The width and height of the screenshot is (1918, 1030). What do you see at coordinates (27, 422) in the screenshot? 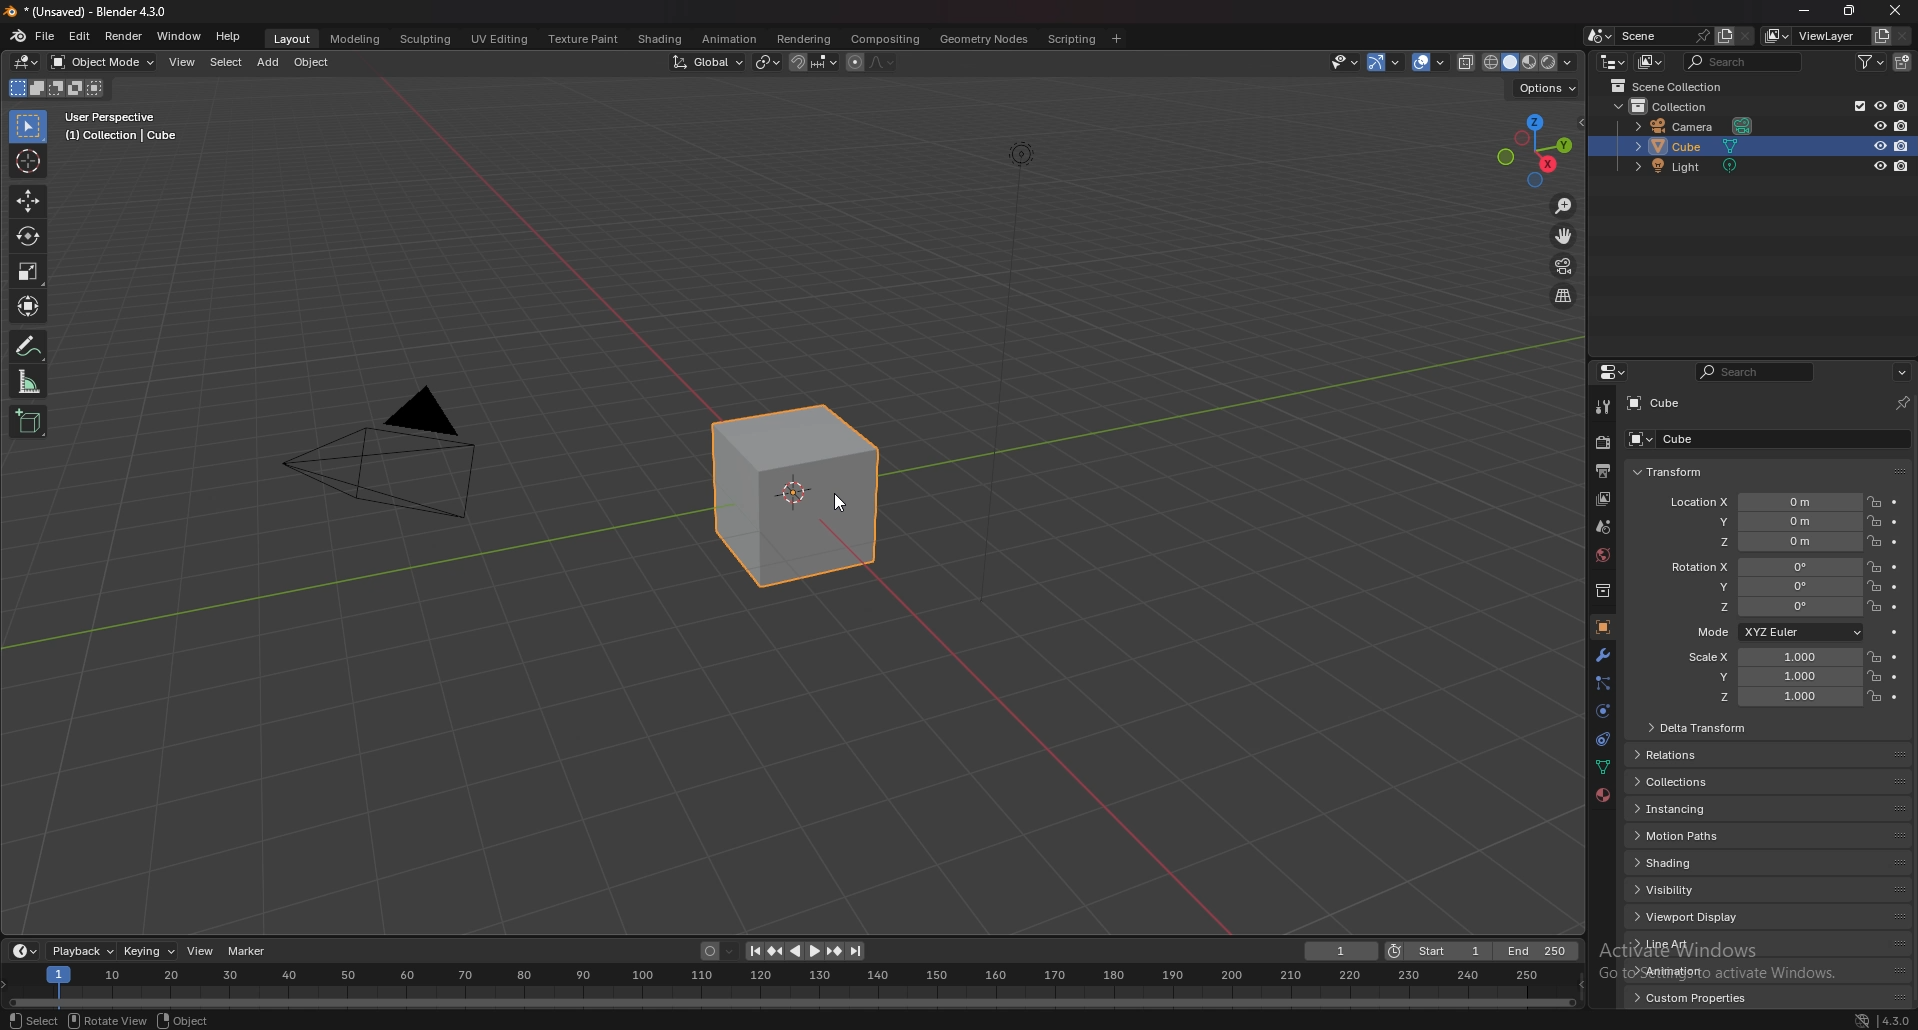
I see `add cube` at bounding box center [27, 422].